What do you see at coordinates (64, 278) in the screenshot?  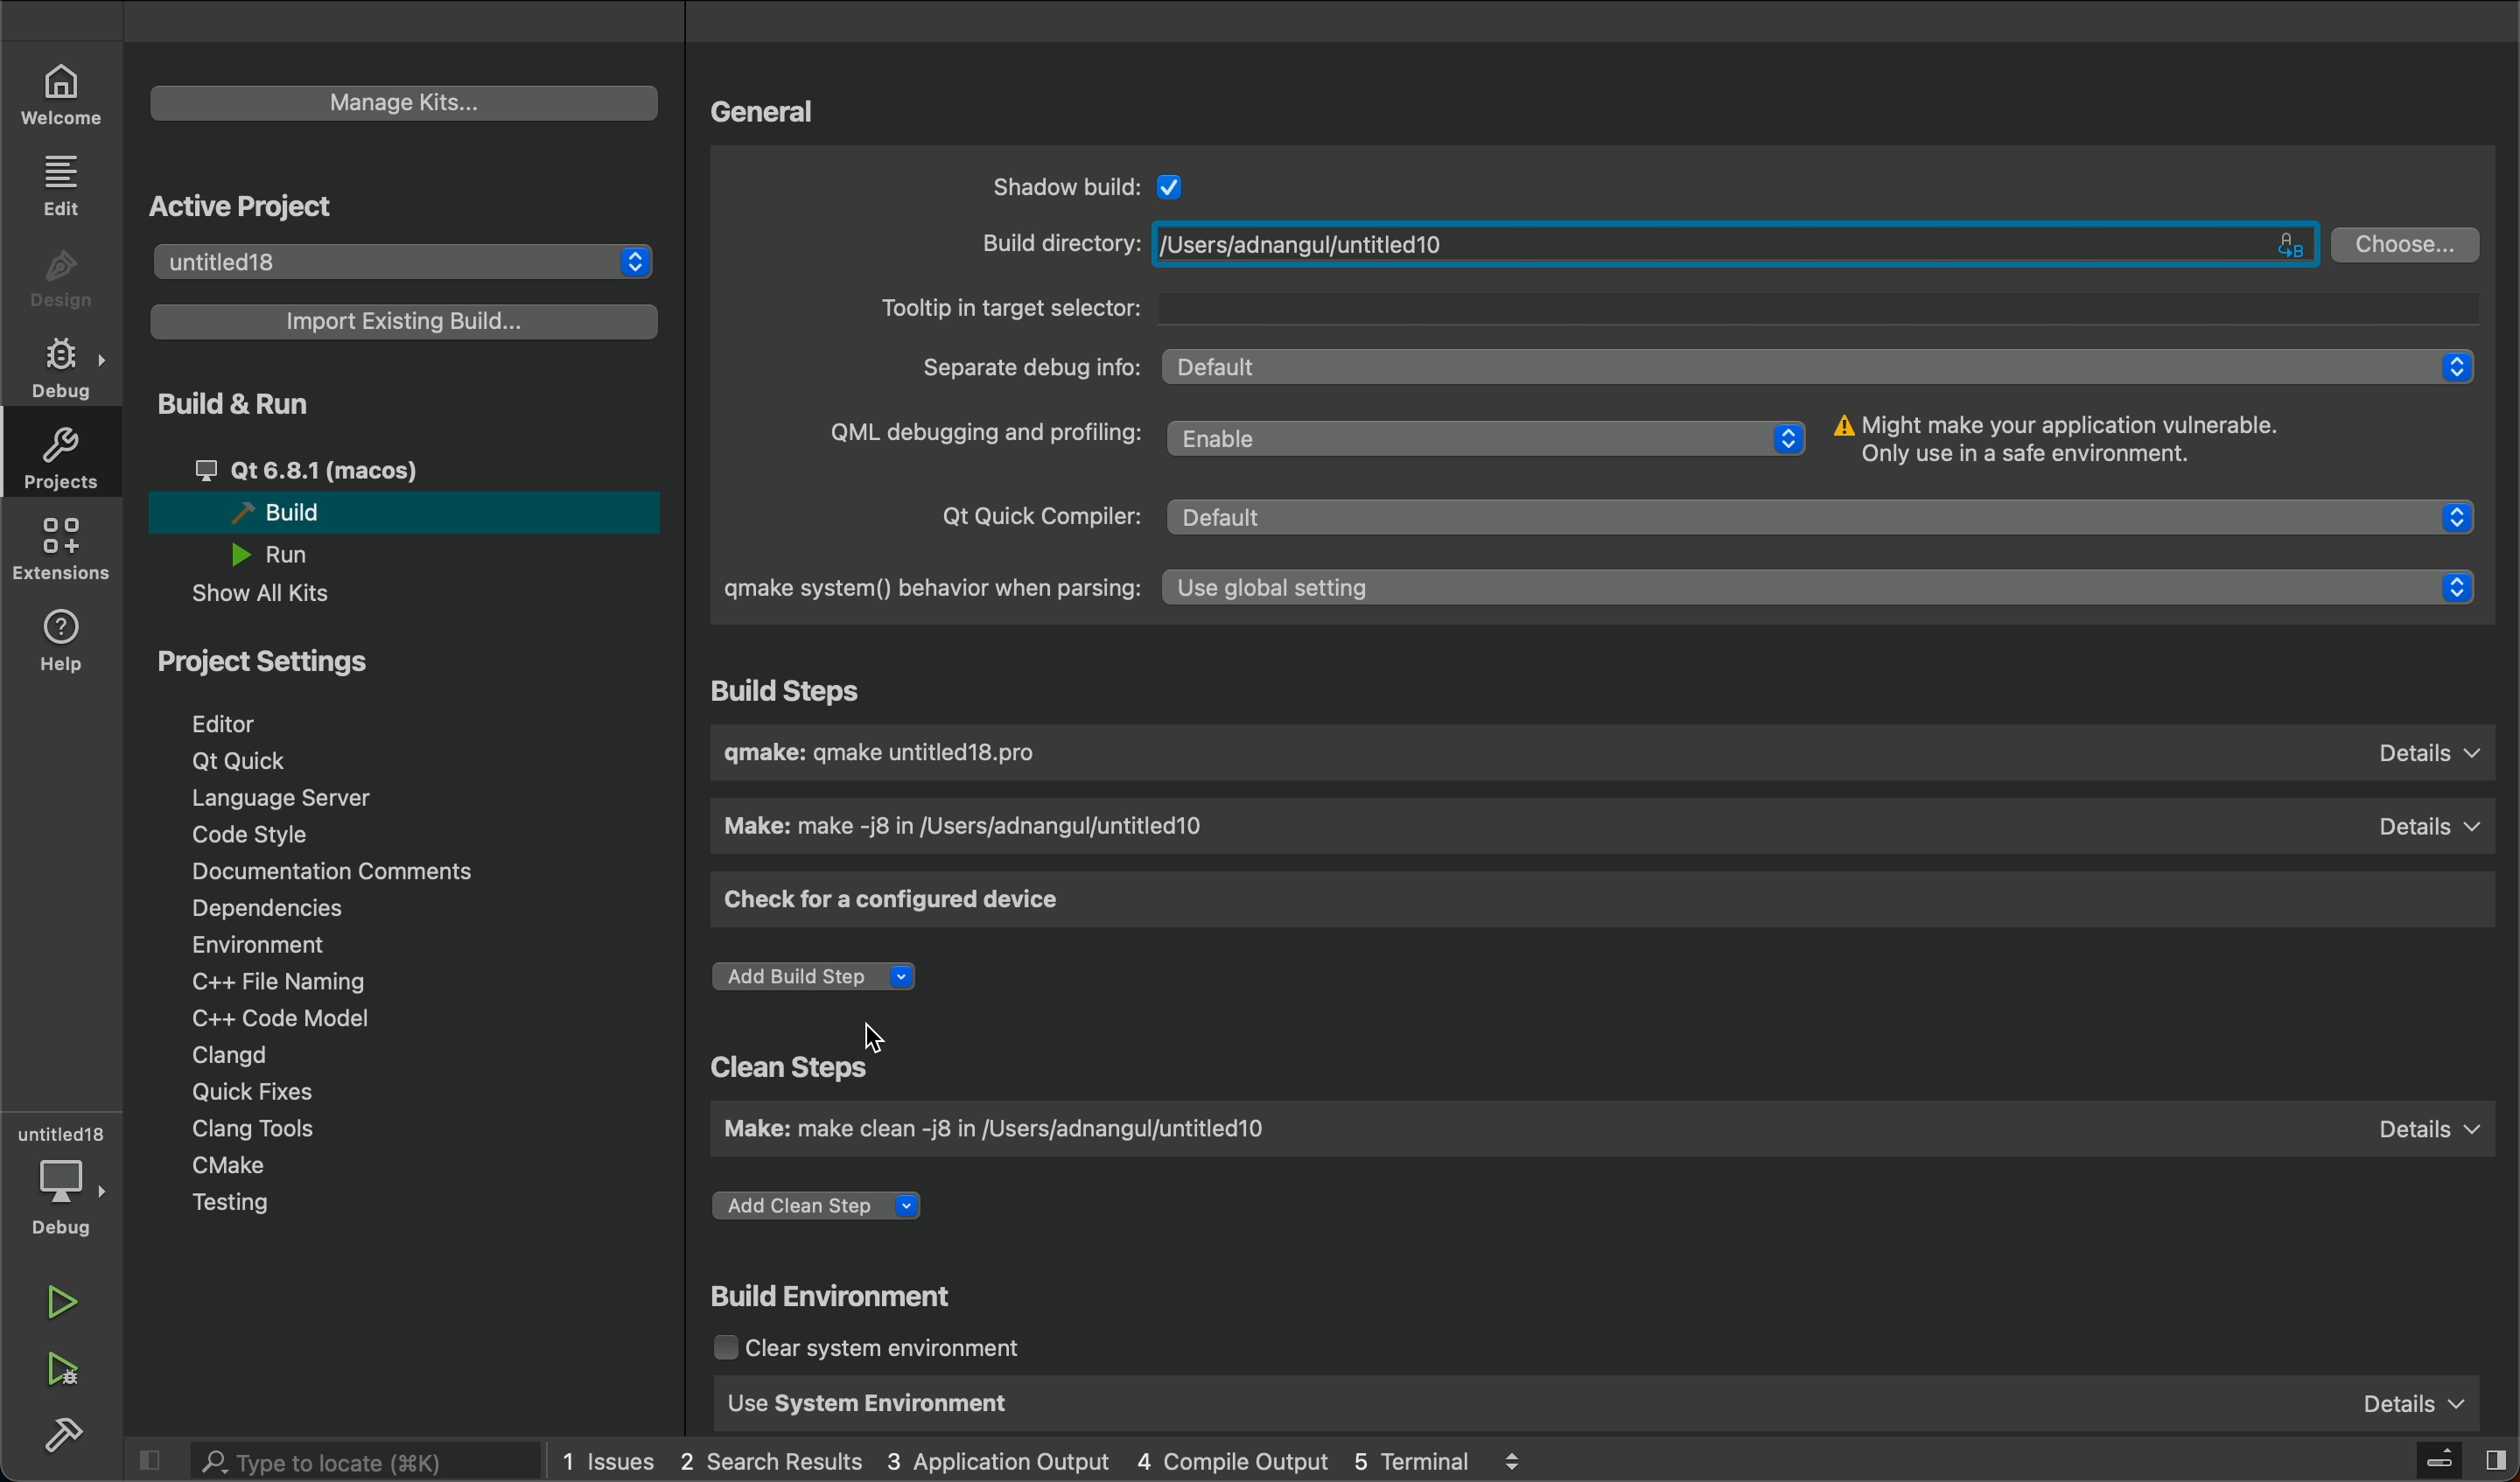 I see `design` at bounding box center [64, 278].